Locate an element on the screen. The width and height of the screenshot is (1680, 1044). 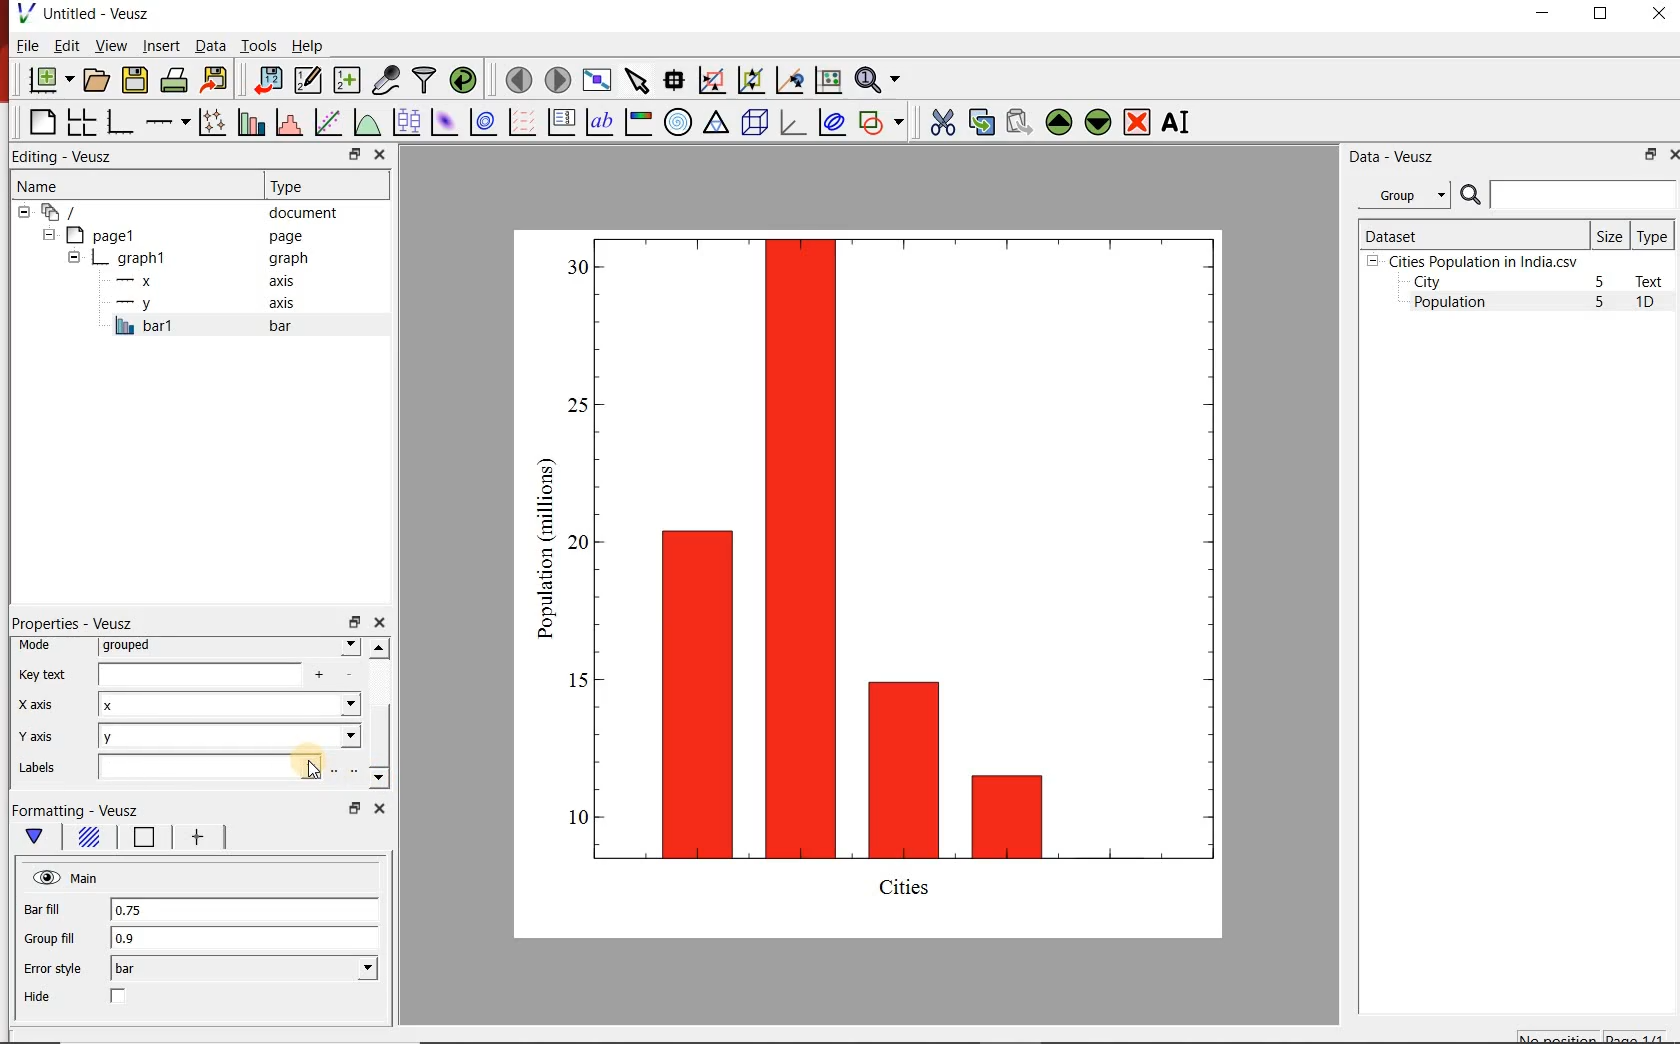
File is located at coordinates (28, 45).